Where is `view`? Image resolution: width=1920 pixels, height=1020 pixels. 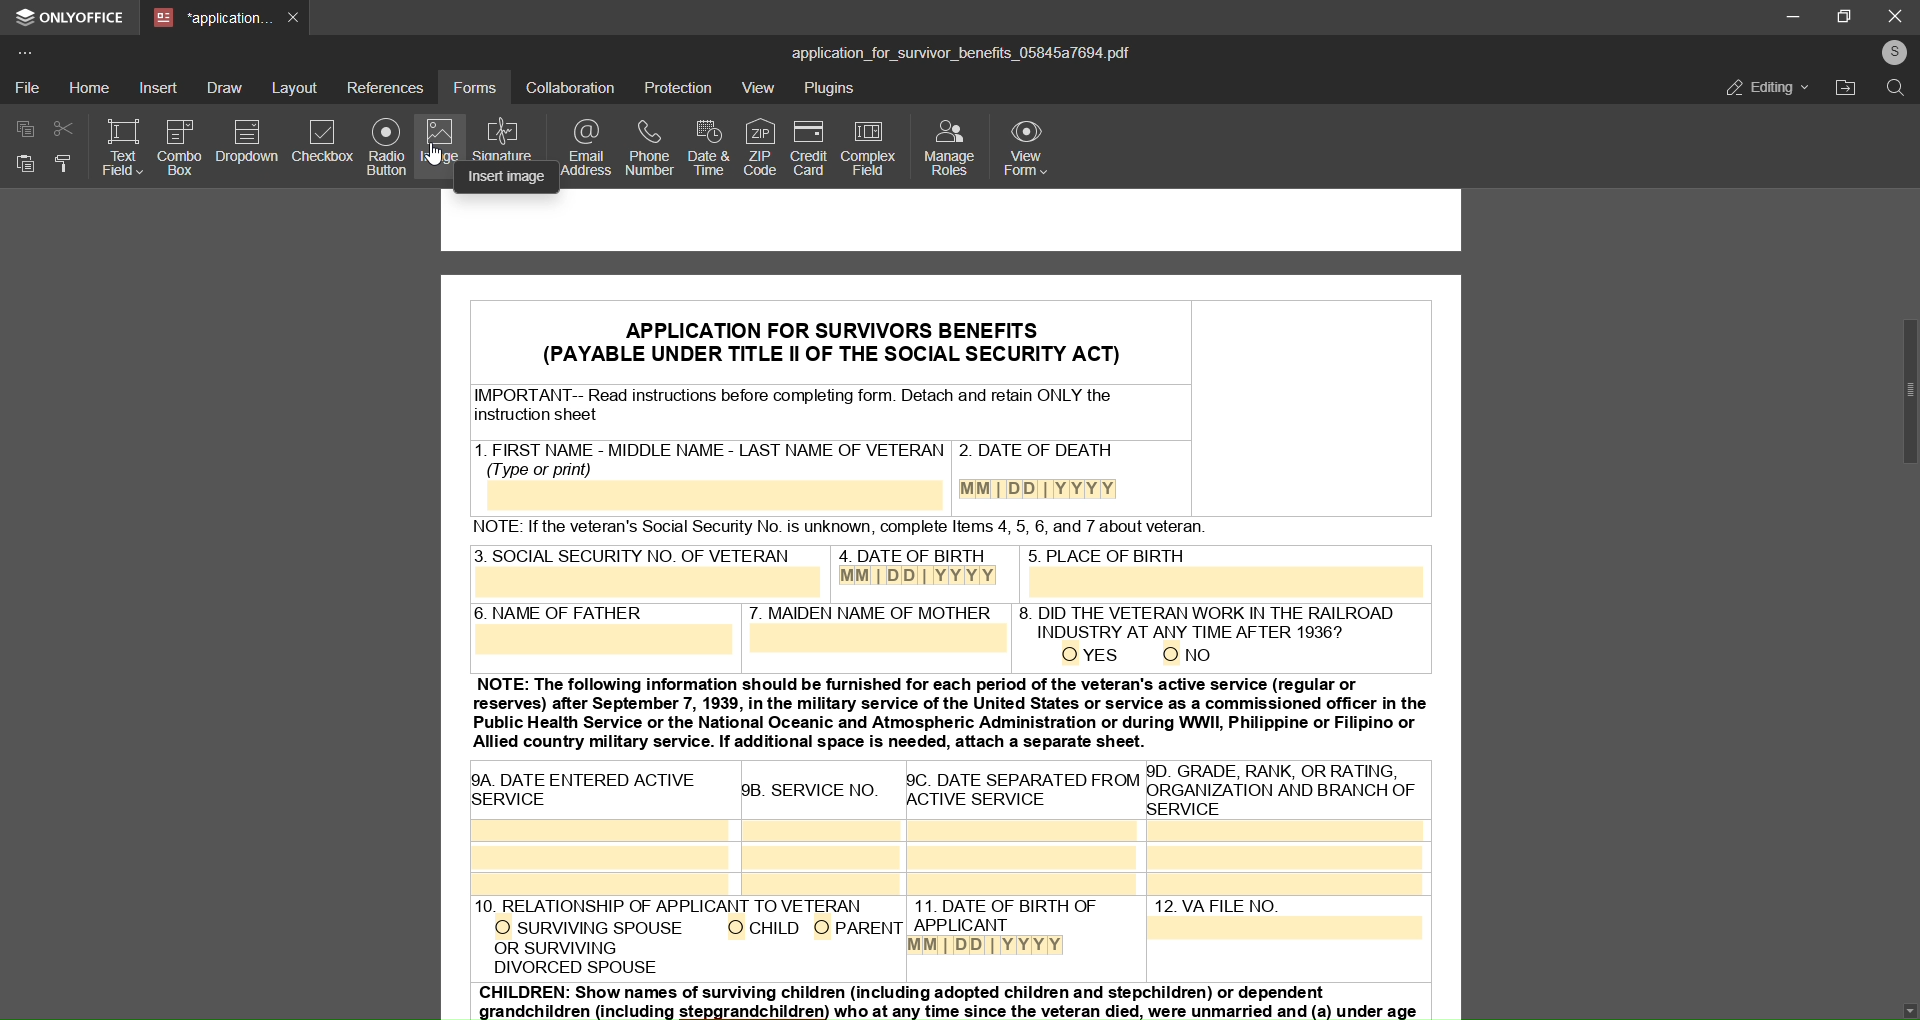
view is located at coordinates (758, 89).